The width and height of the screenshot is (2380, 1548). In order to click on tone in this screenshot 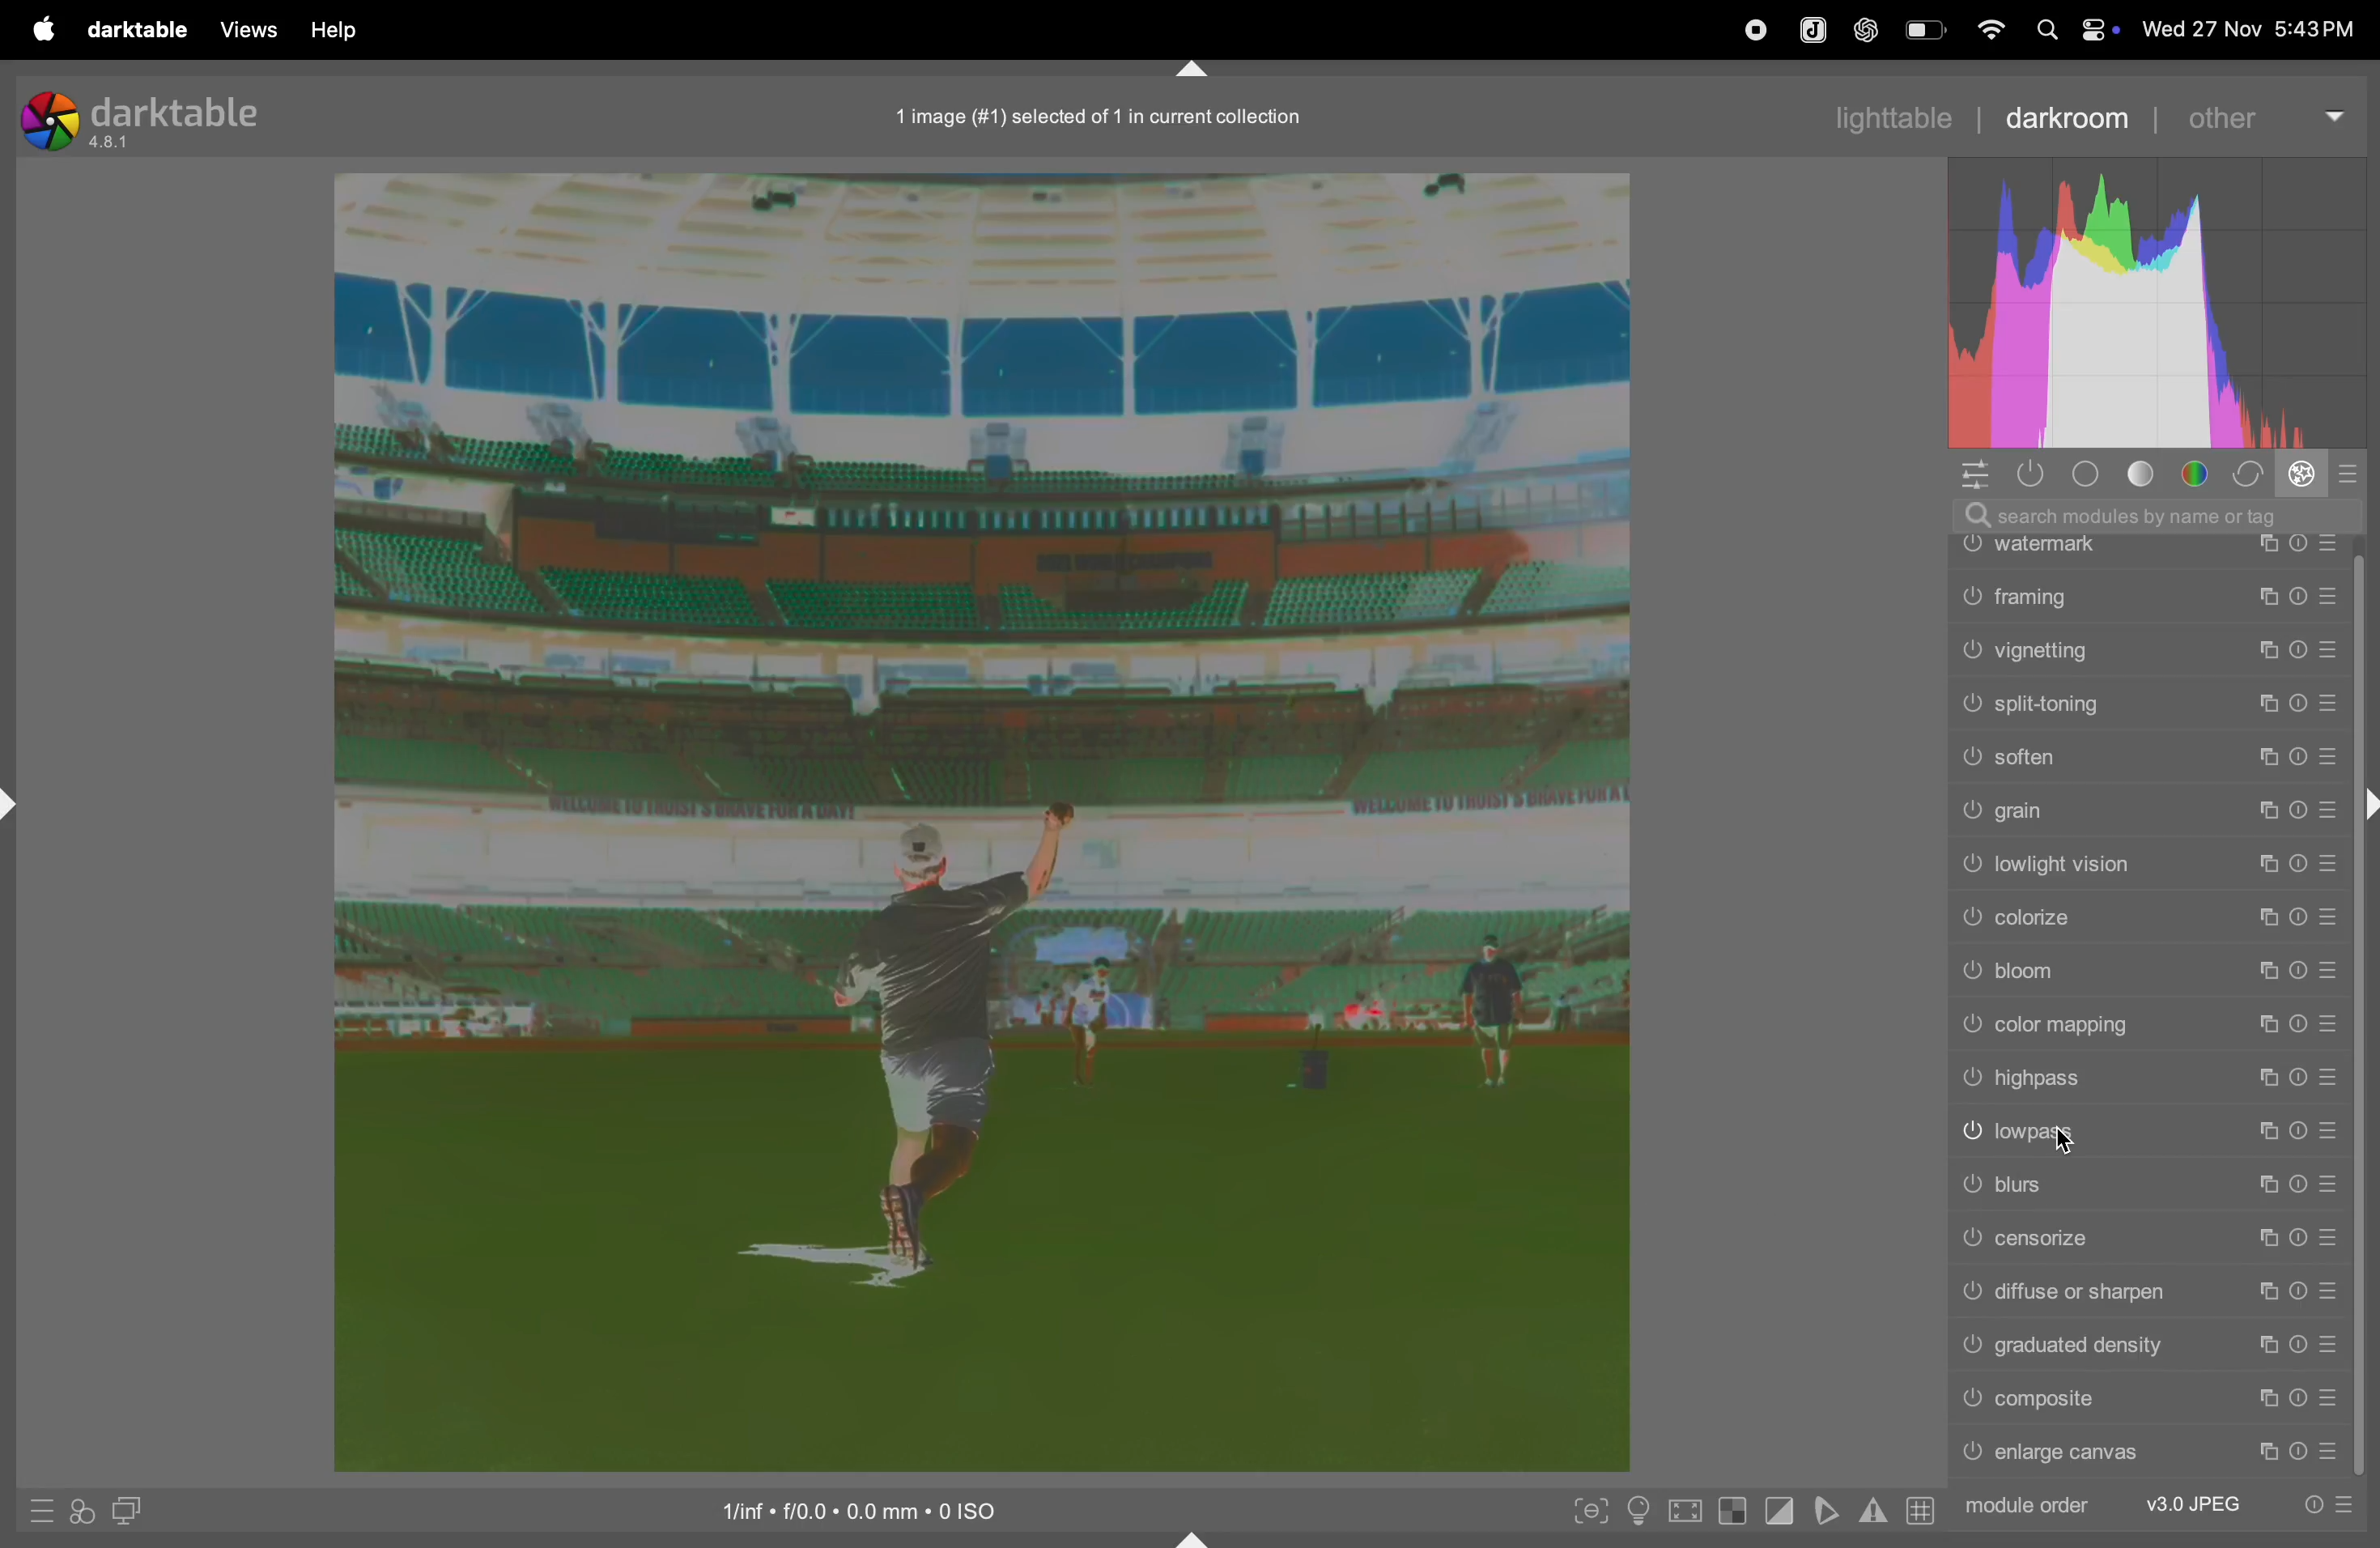, I will do `click(2147, 474)`.